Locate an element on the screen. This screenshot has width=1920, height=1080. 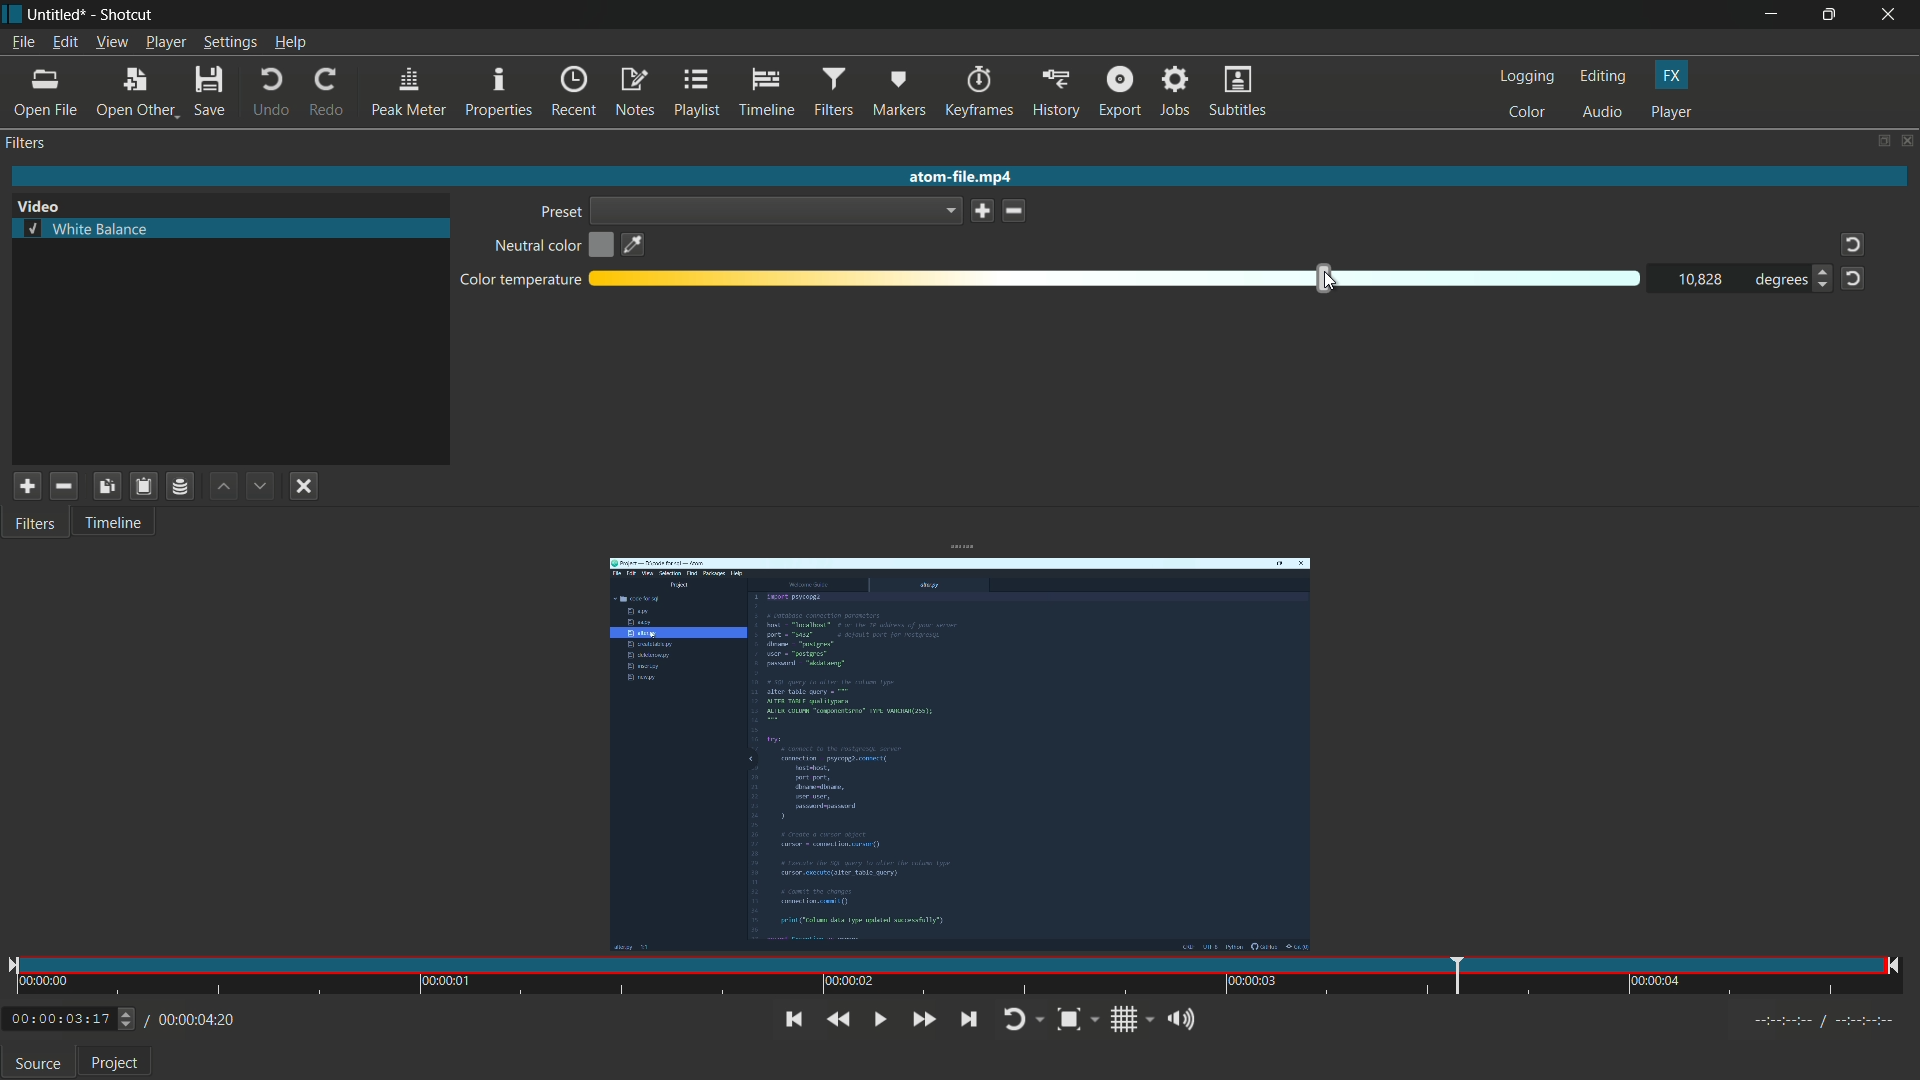
save is located at coordinates (983, 210).